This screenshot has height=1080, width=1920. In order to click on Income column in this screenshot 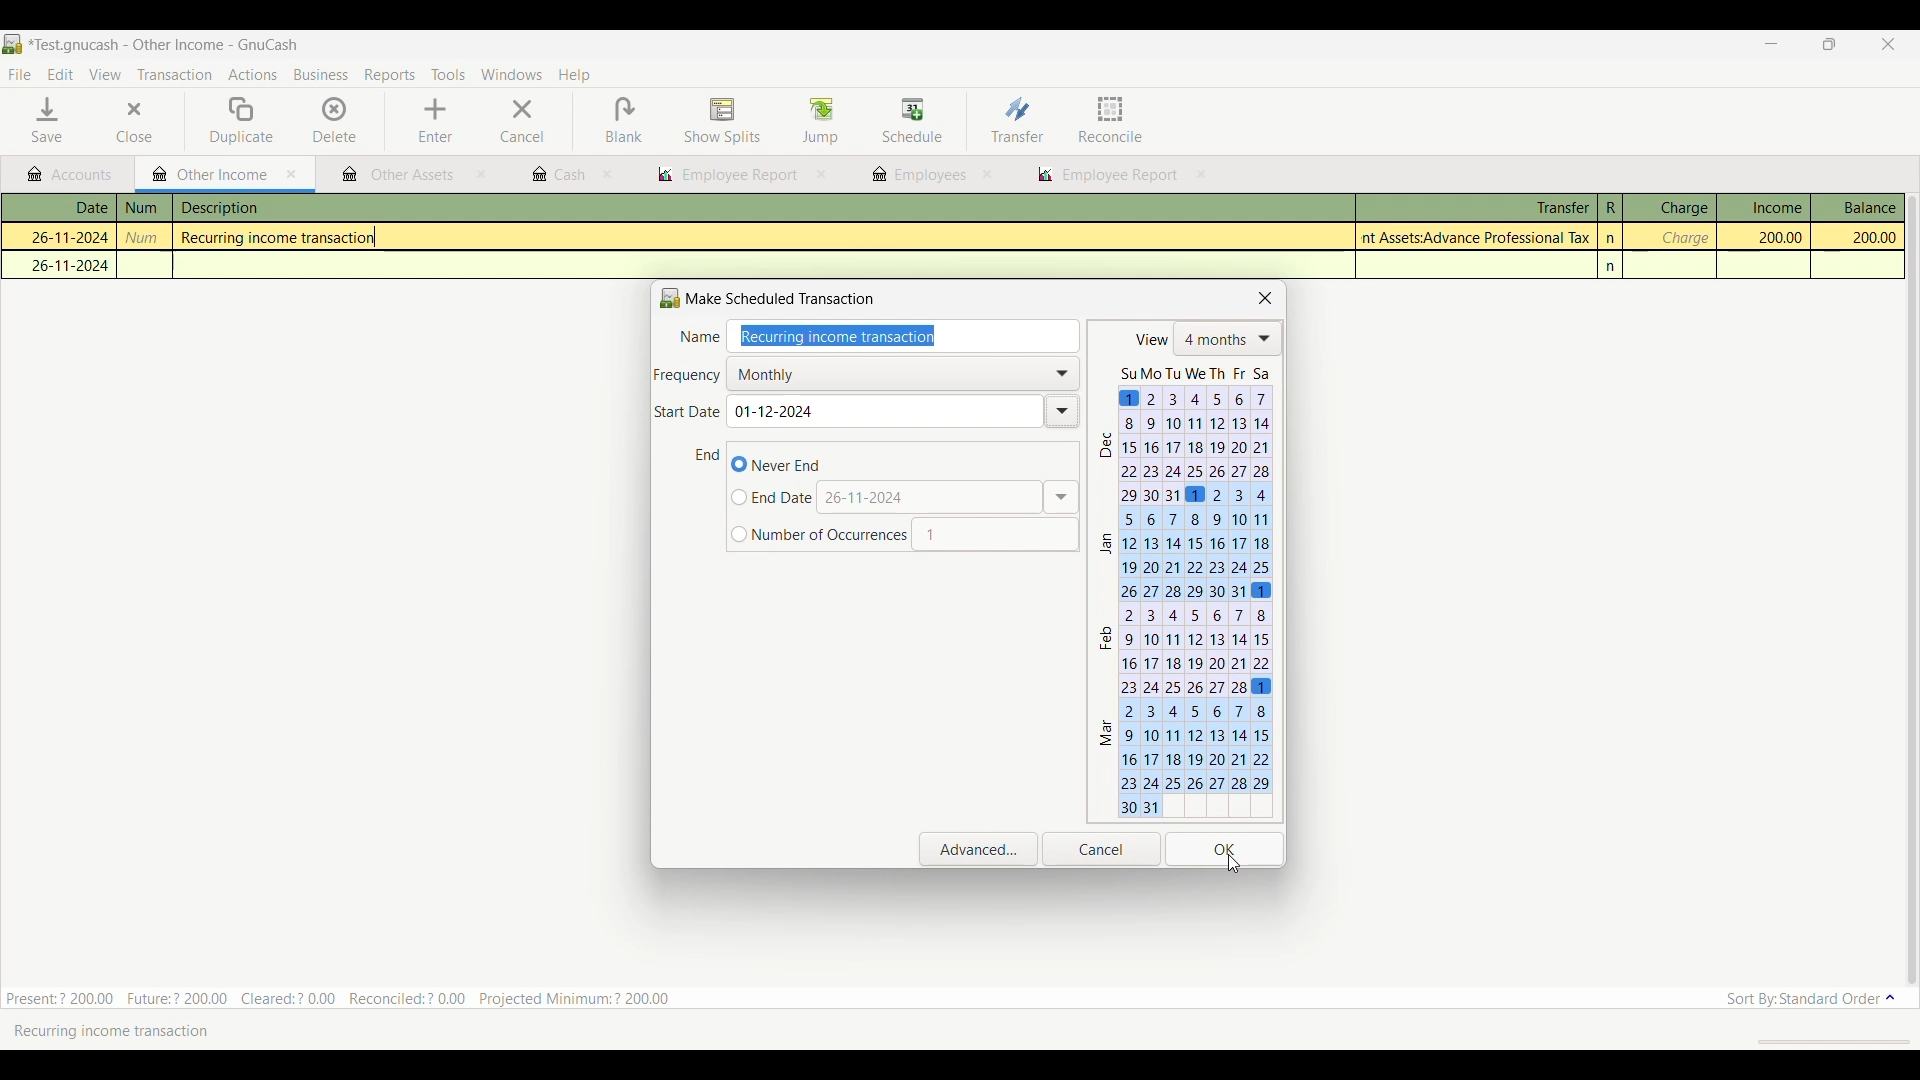, I will do `click(1763, 207)`.